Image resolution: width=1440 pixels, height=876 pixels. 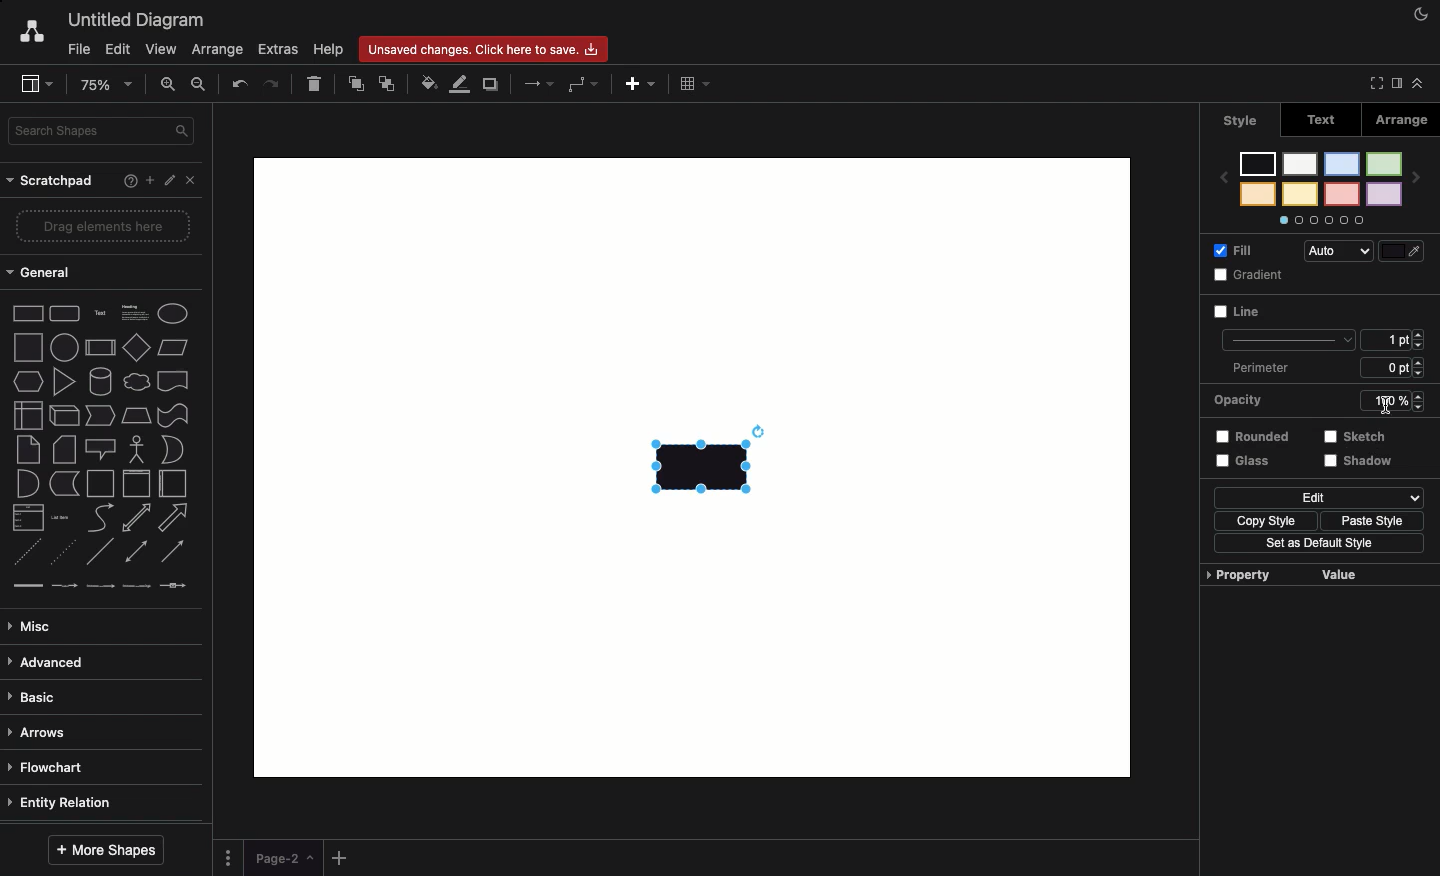 I want to click on Untitled diagram, so click(x=135, y=21).